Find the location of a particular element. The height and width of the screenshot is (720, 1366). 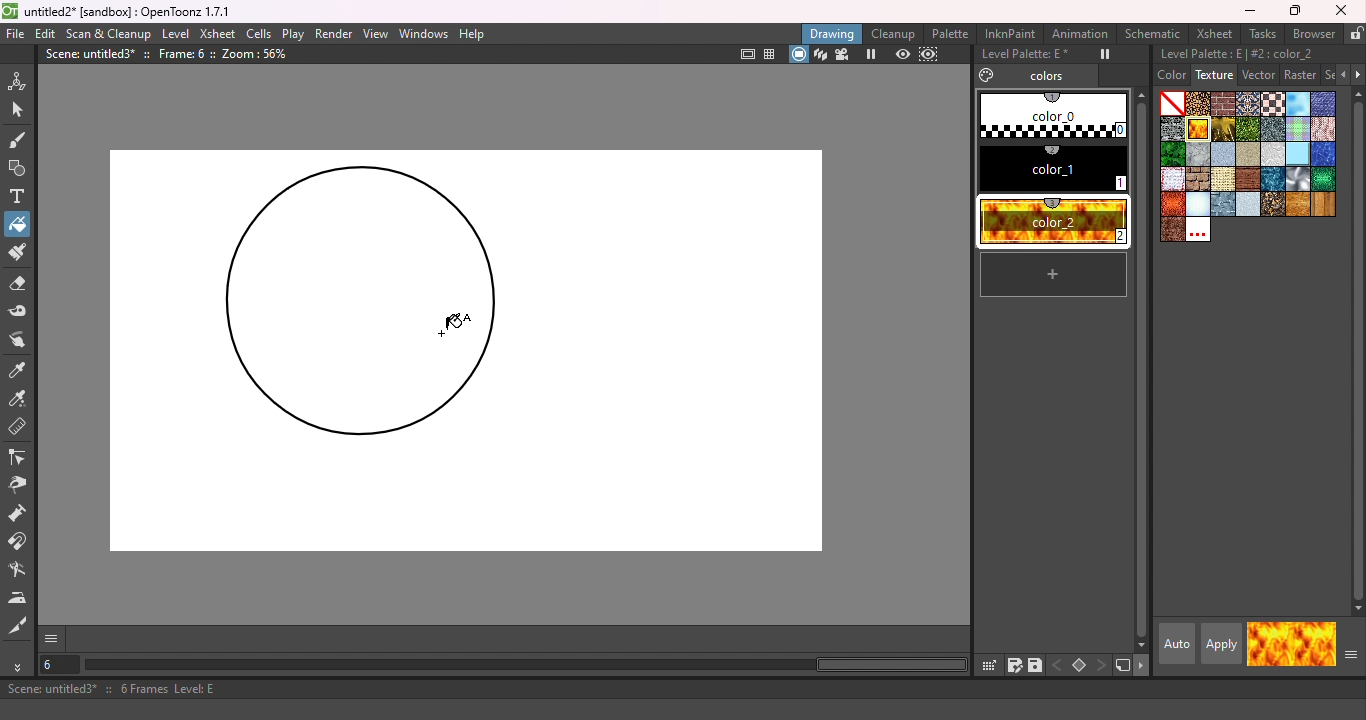

piastrell.bmp is located at coordinates (1298, 154).